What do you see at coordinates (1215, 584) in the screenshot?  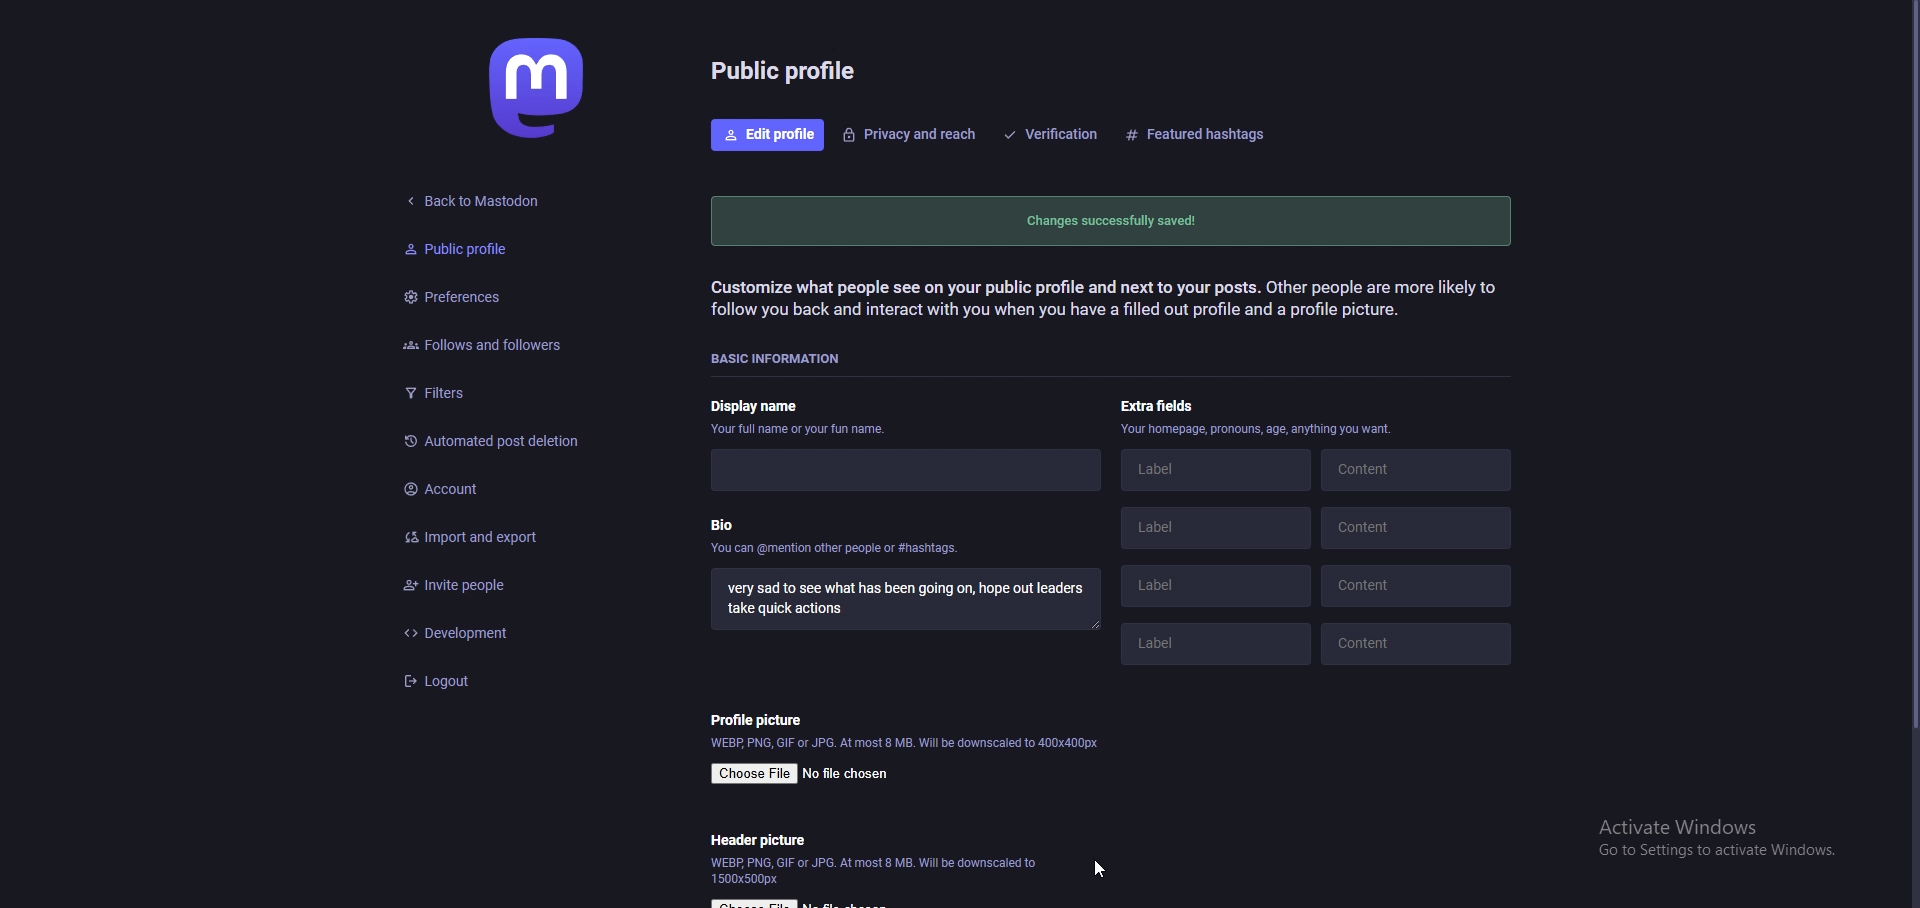 I see `label` at bounding box center [1215, 584].